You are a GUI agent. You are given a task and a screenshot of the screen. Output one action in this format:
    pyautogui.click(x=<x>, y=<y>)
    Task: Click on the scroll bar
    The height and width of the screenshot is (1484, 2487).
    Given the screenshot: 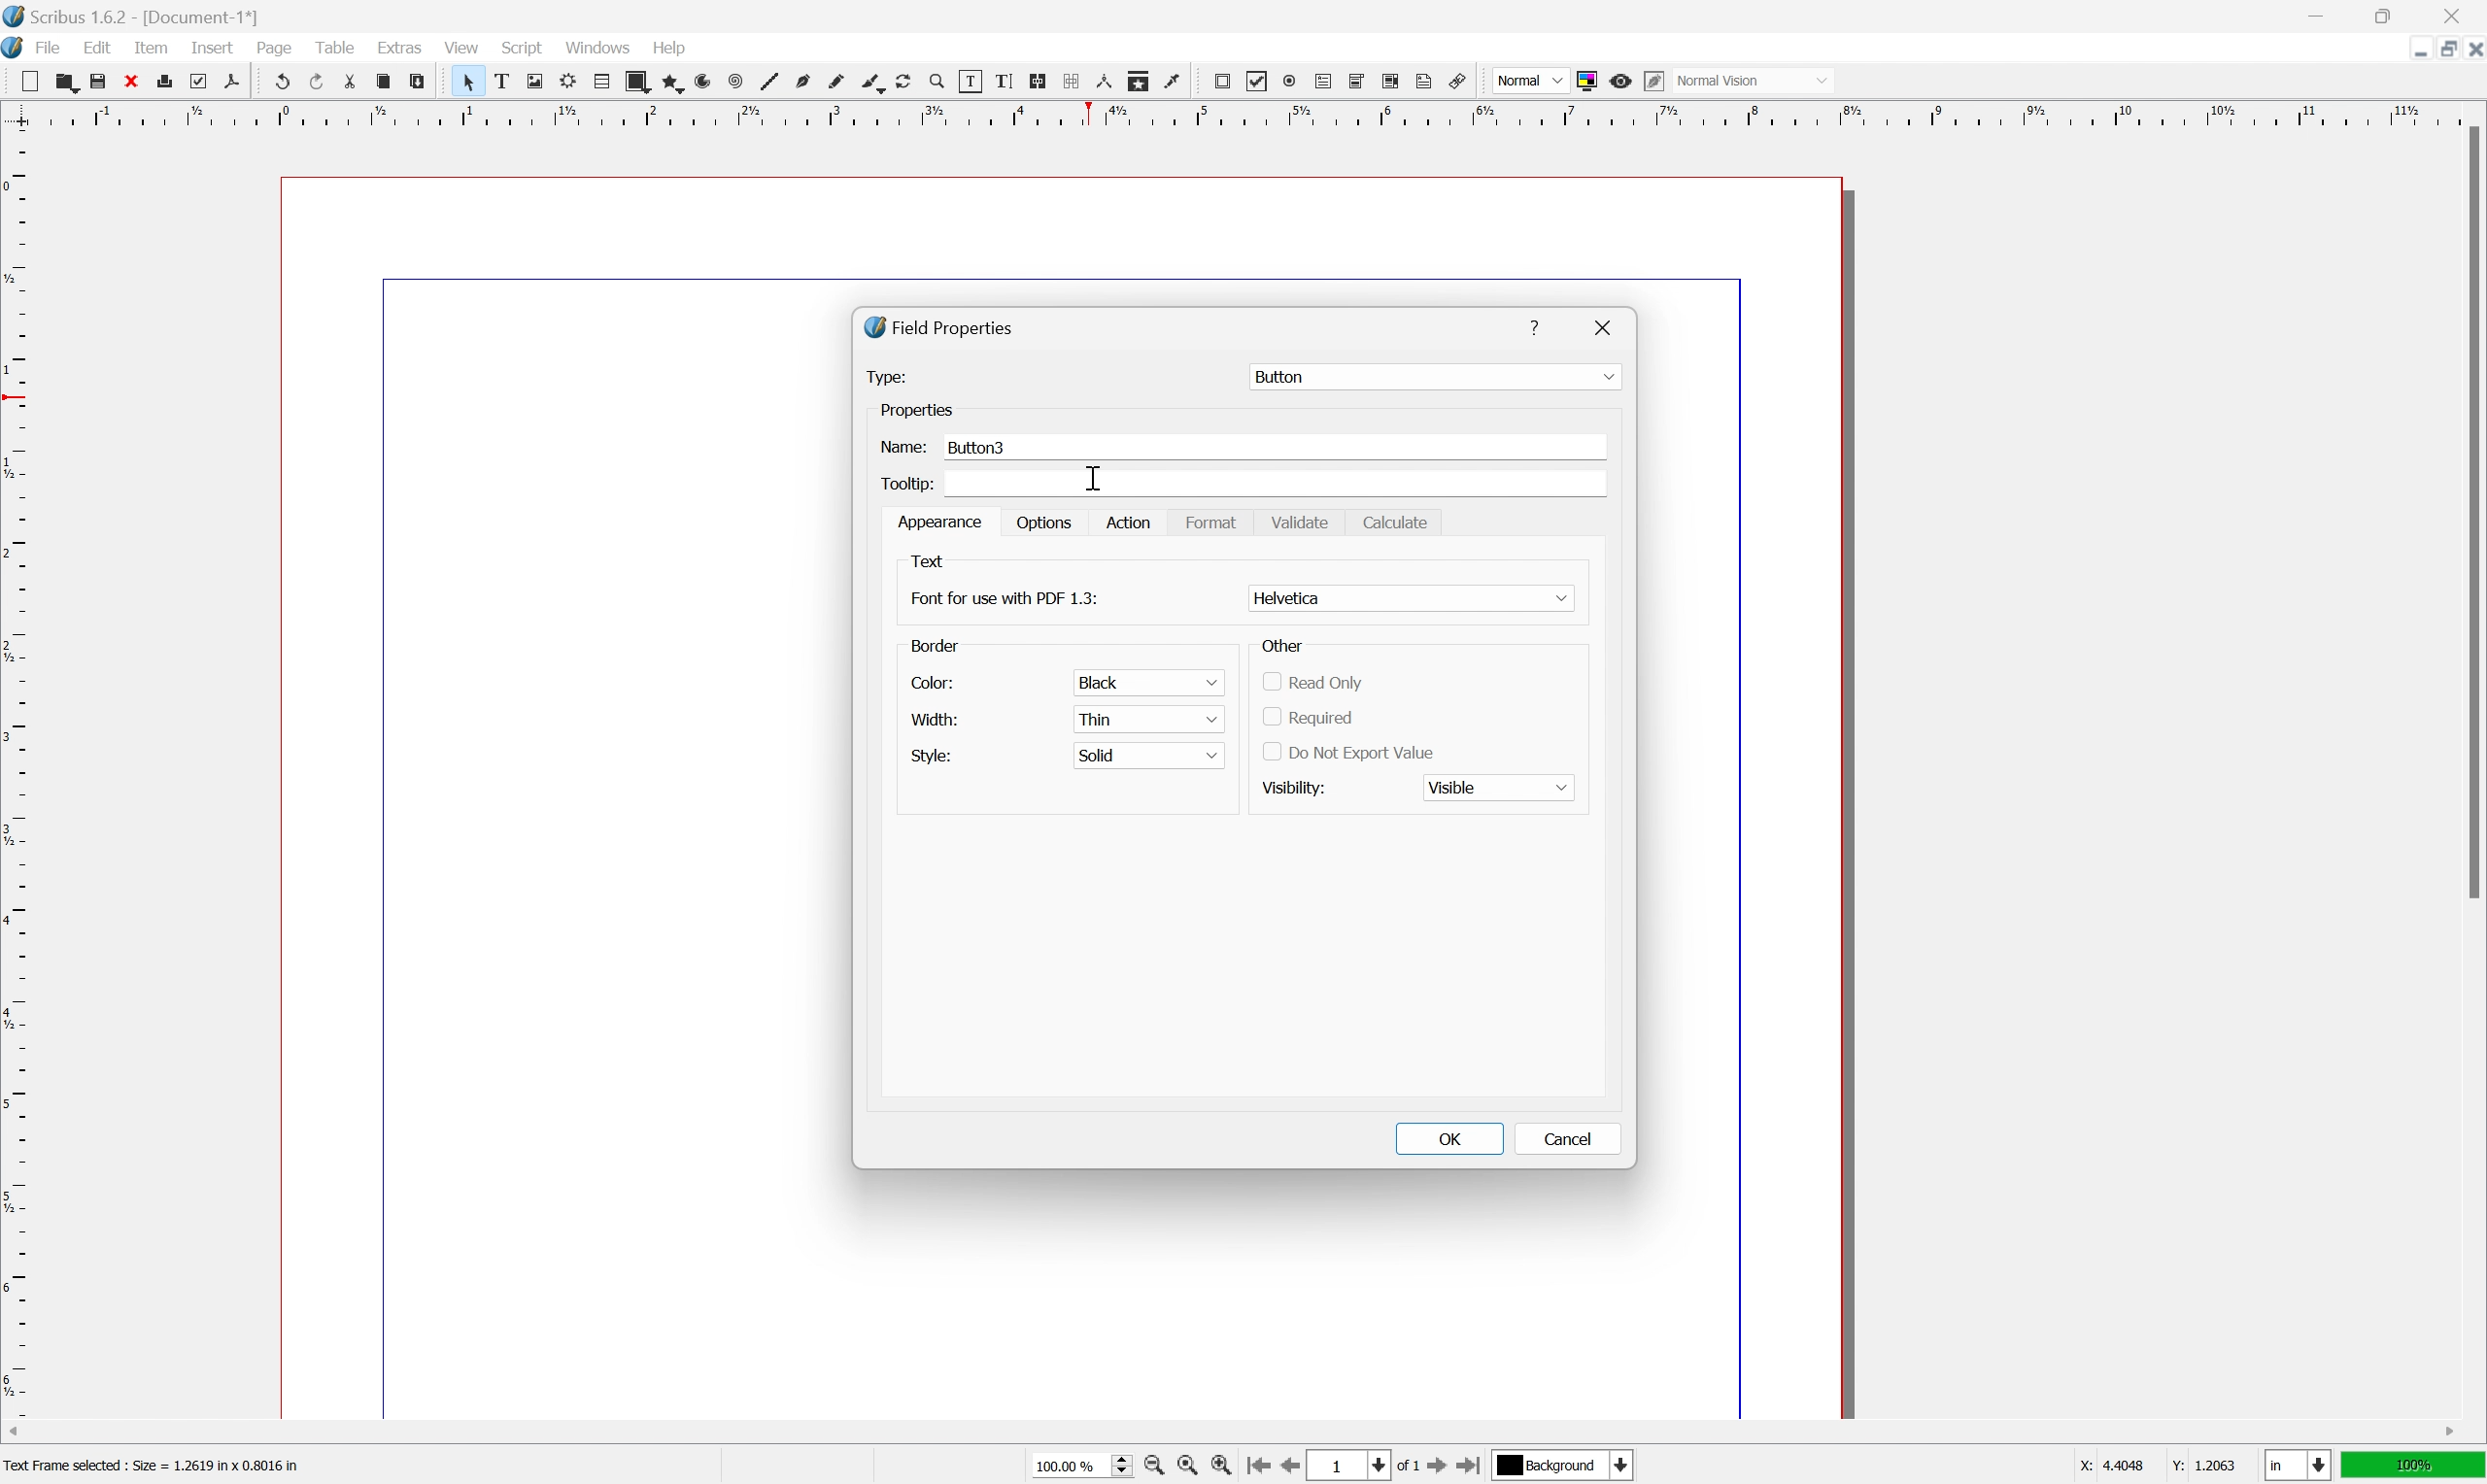 What is the action you would take?
    pyautogui.click(x=1234, y=1431)
    